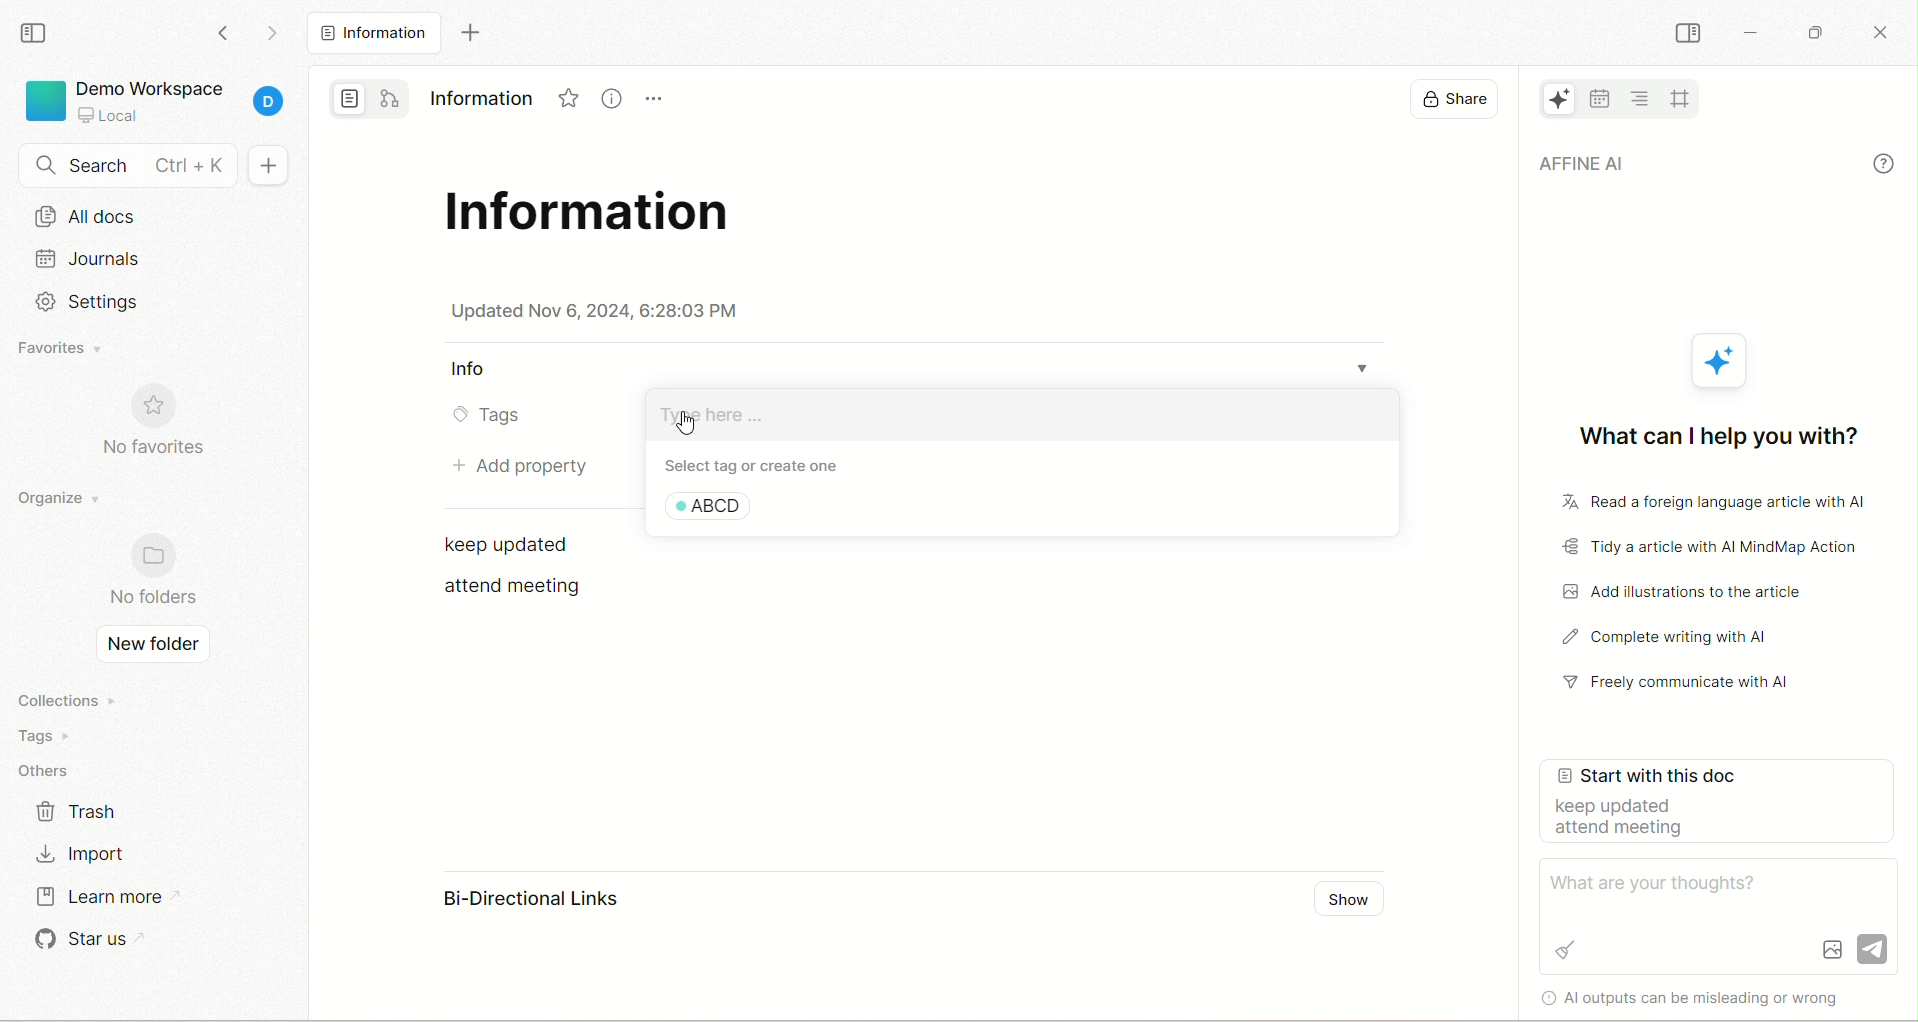  Describe the element at coordinates (55, 733) in the screenshot. I see `tags` at that location.